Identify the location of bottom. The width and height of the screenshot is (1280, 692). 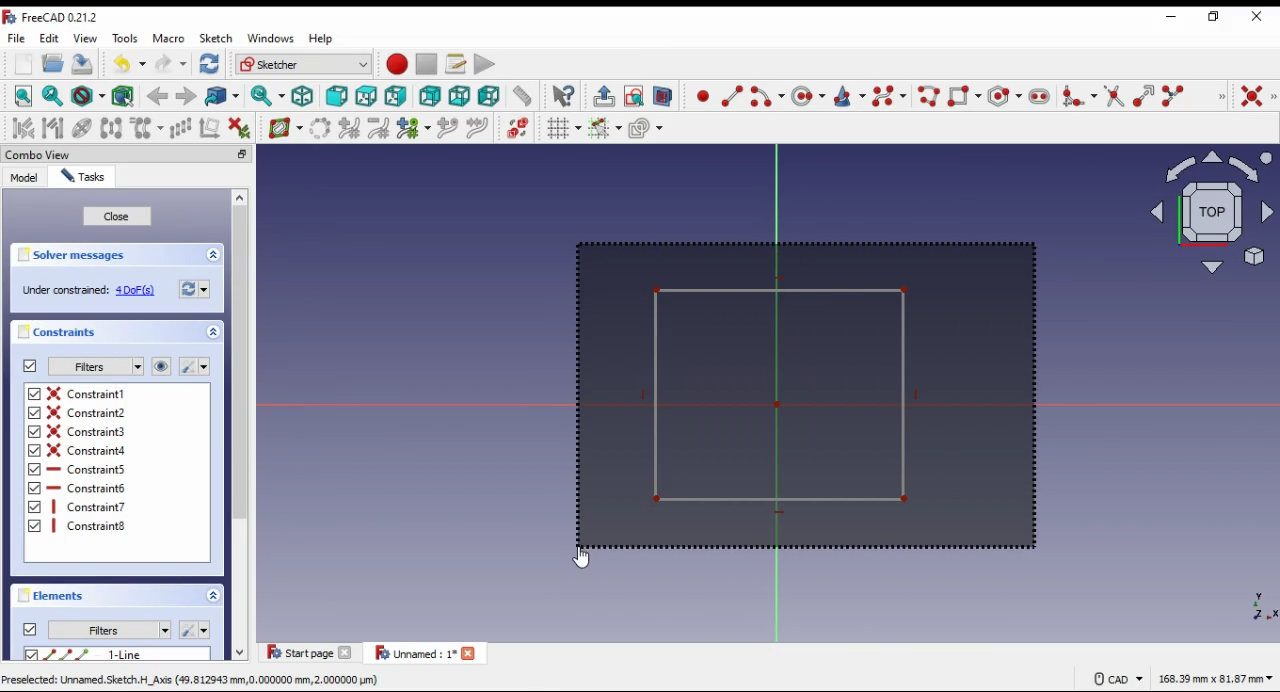
(459, 96).